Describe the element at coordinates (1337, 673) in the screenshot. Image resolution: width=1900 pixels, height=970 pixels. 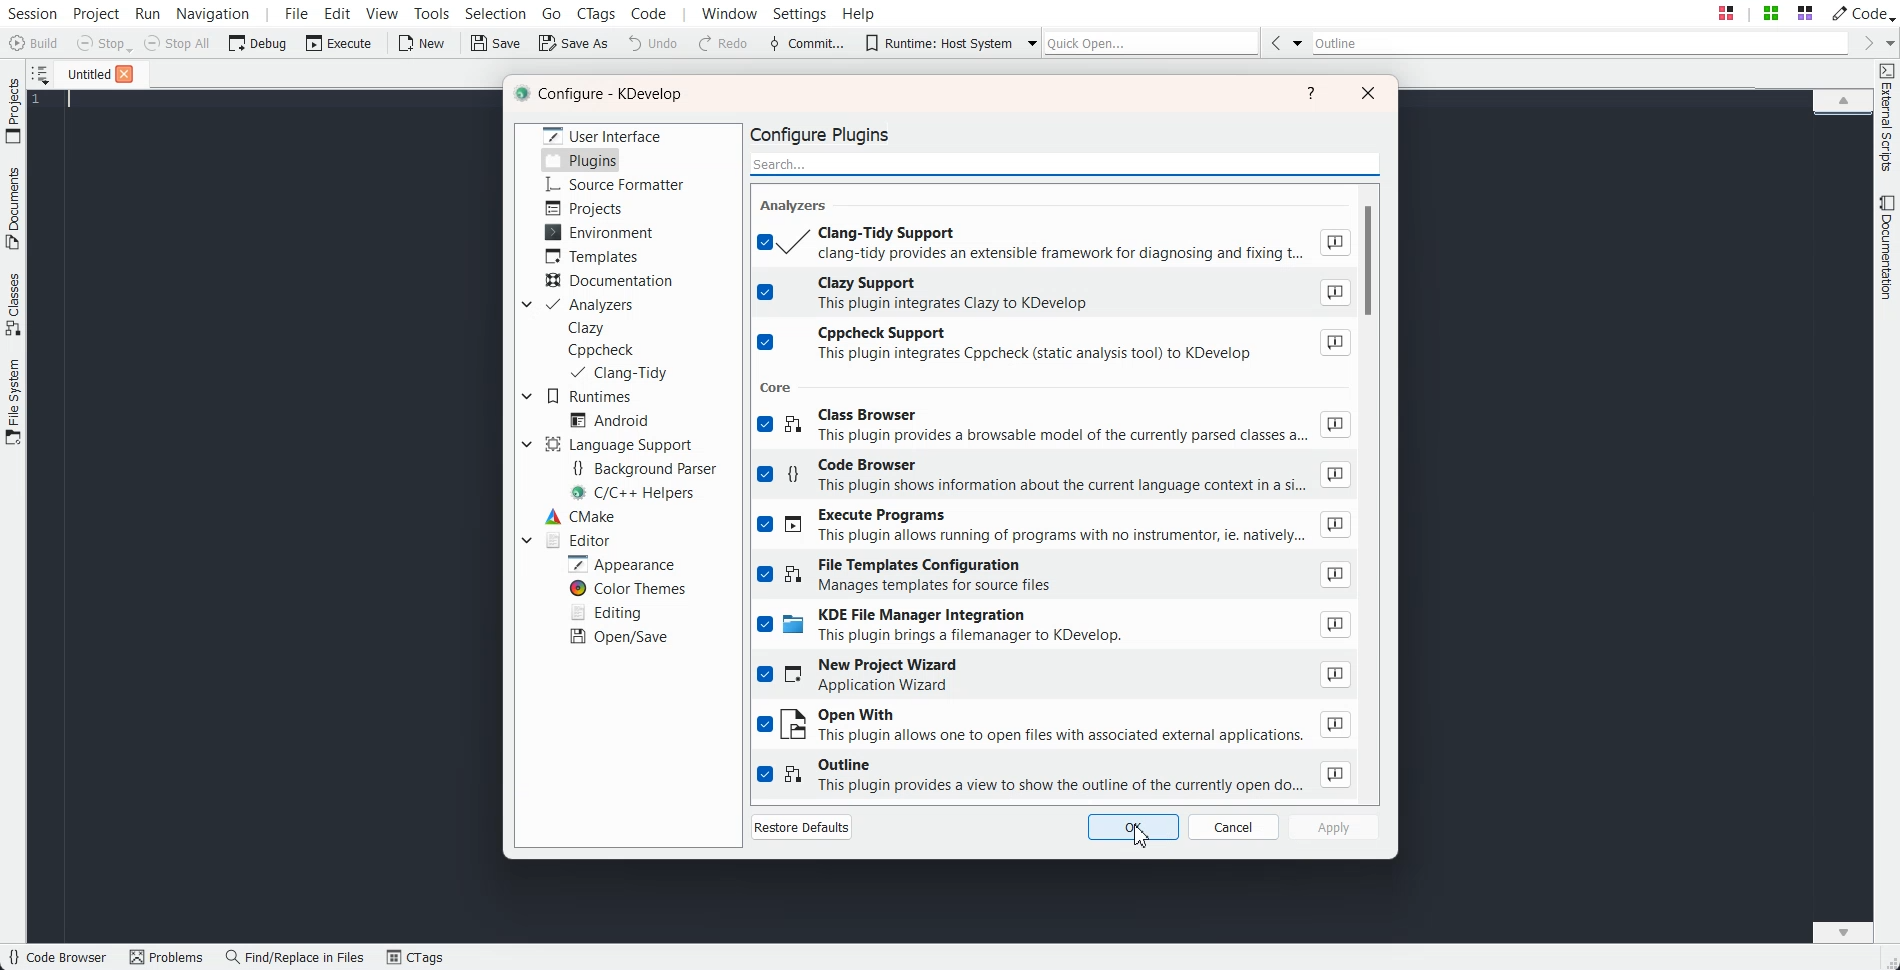
I see `About` at that location.